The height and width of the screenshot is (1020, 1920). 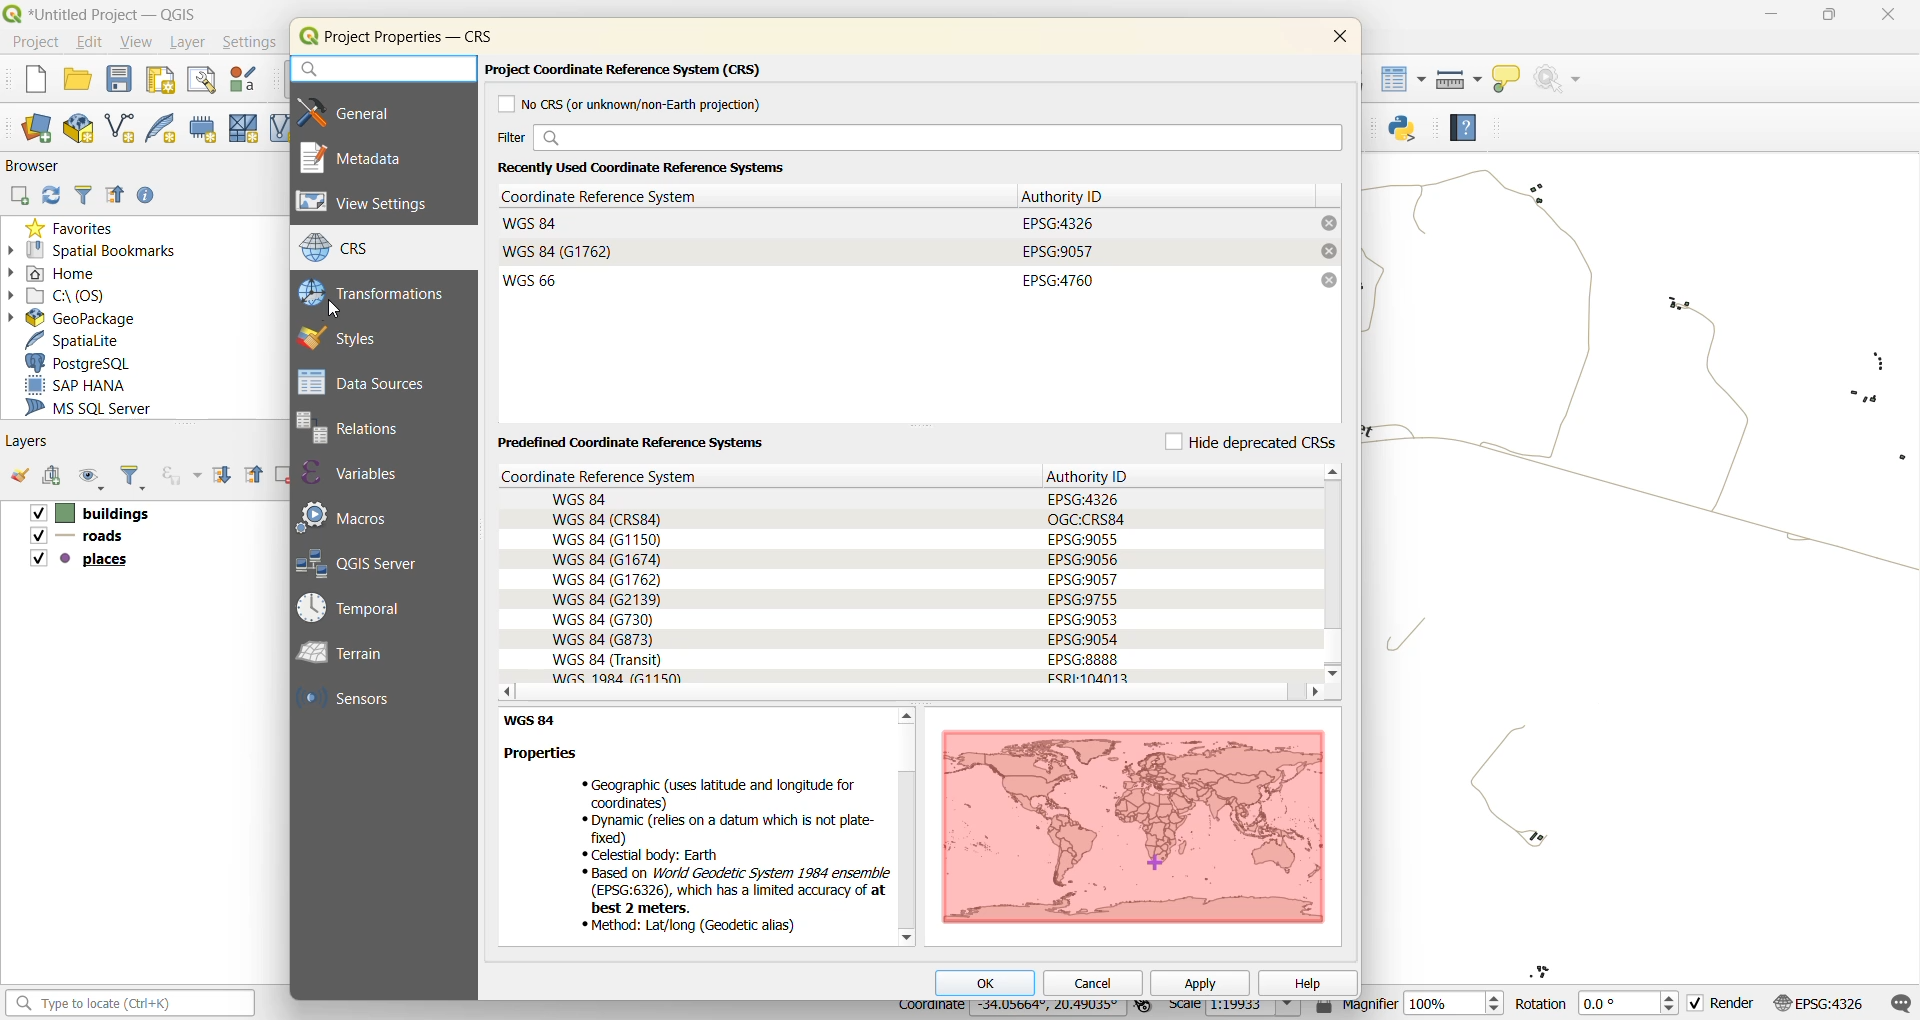 I want to click on crs, so click(x=1823, y=1003).